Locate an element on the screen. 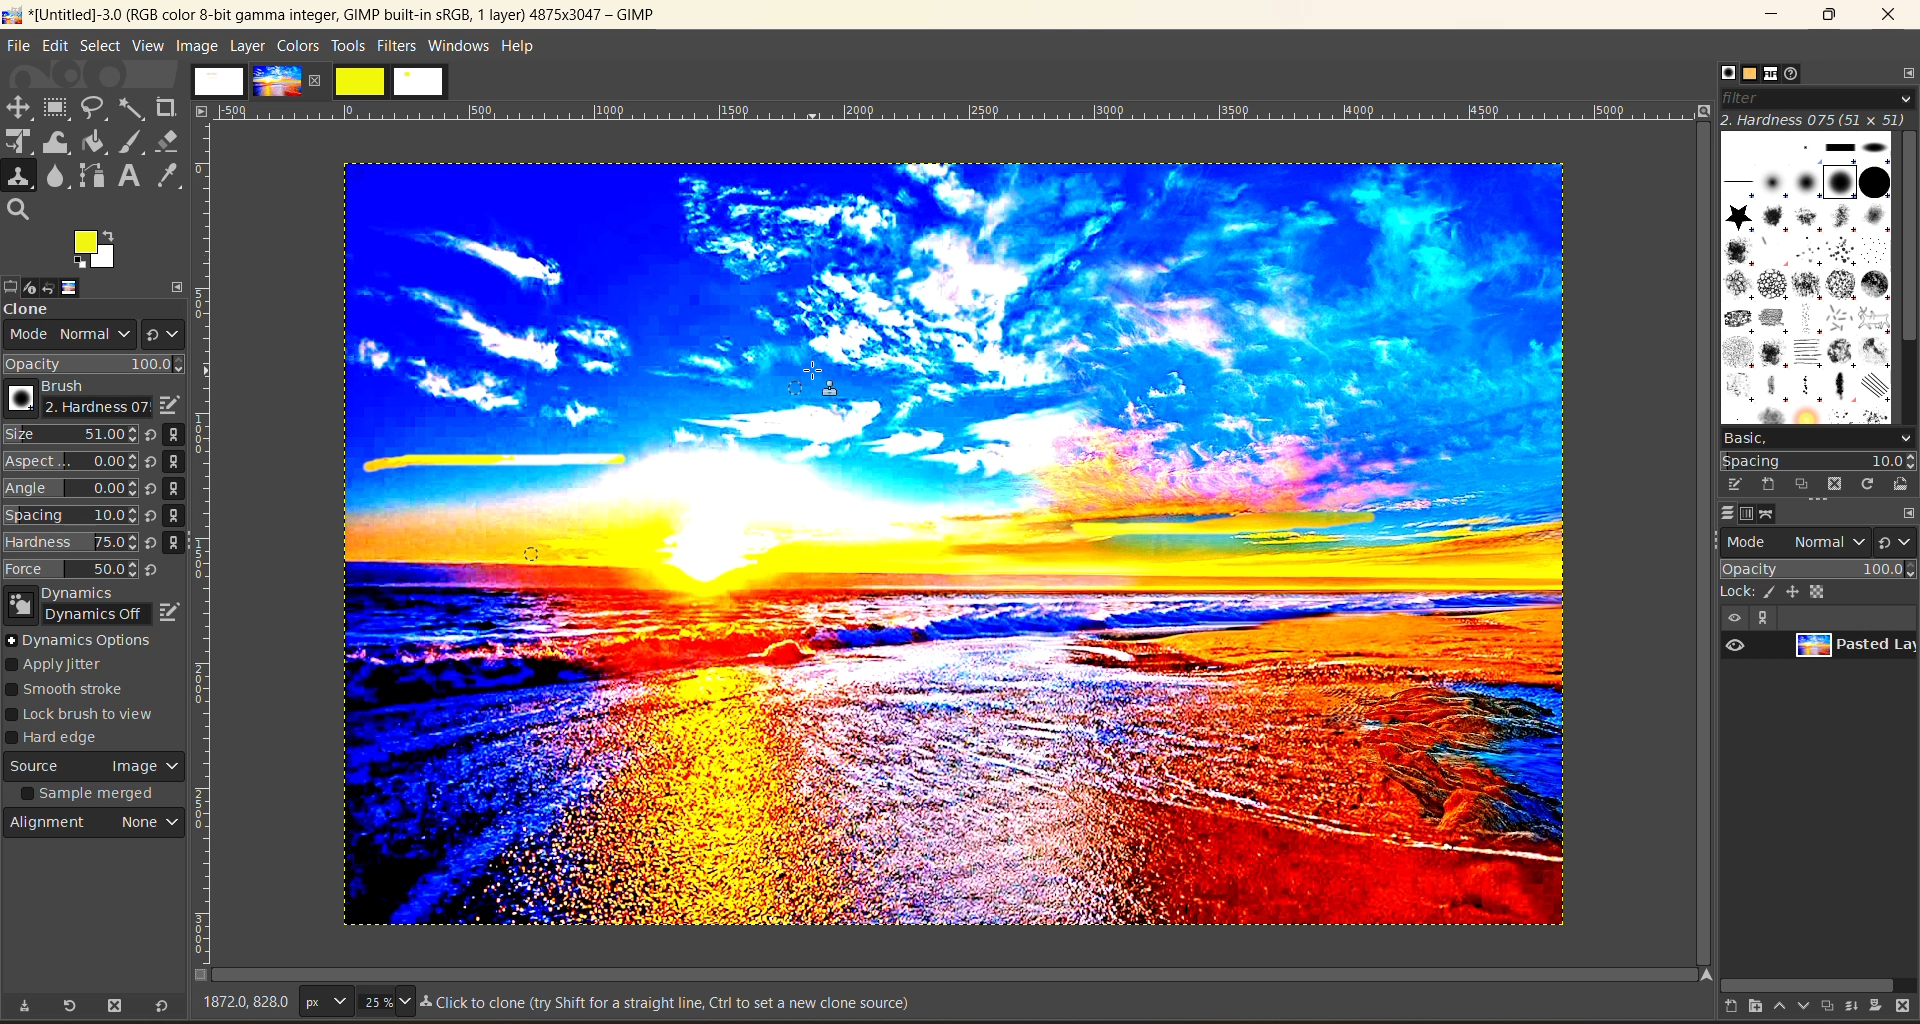  document history is located at coordinates (1800, 74).